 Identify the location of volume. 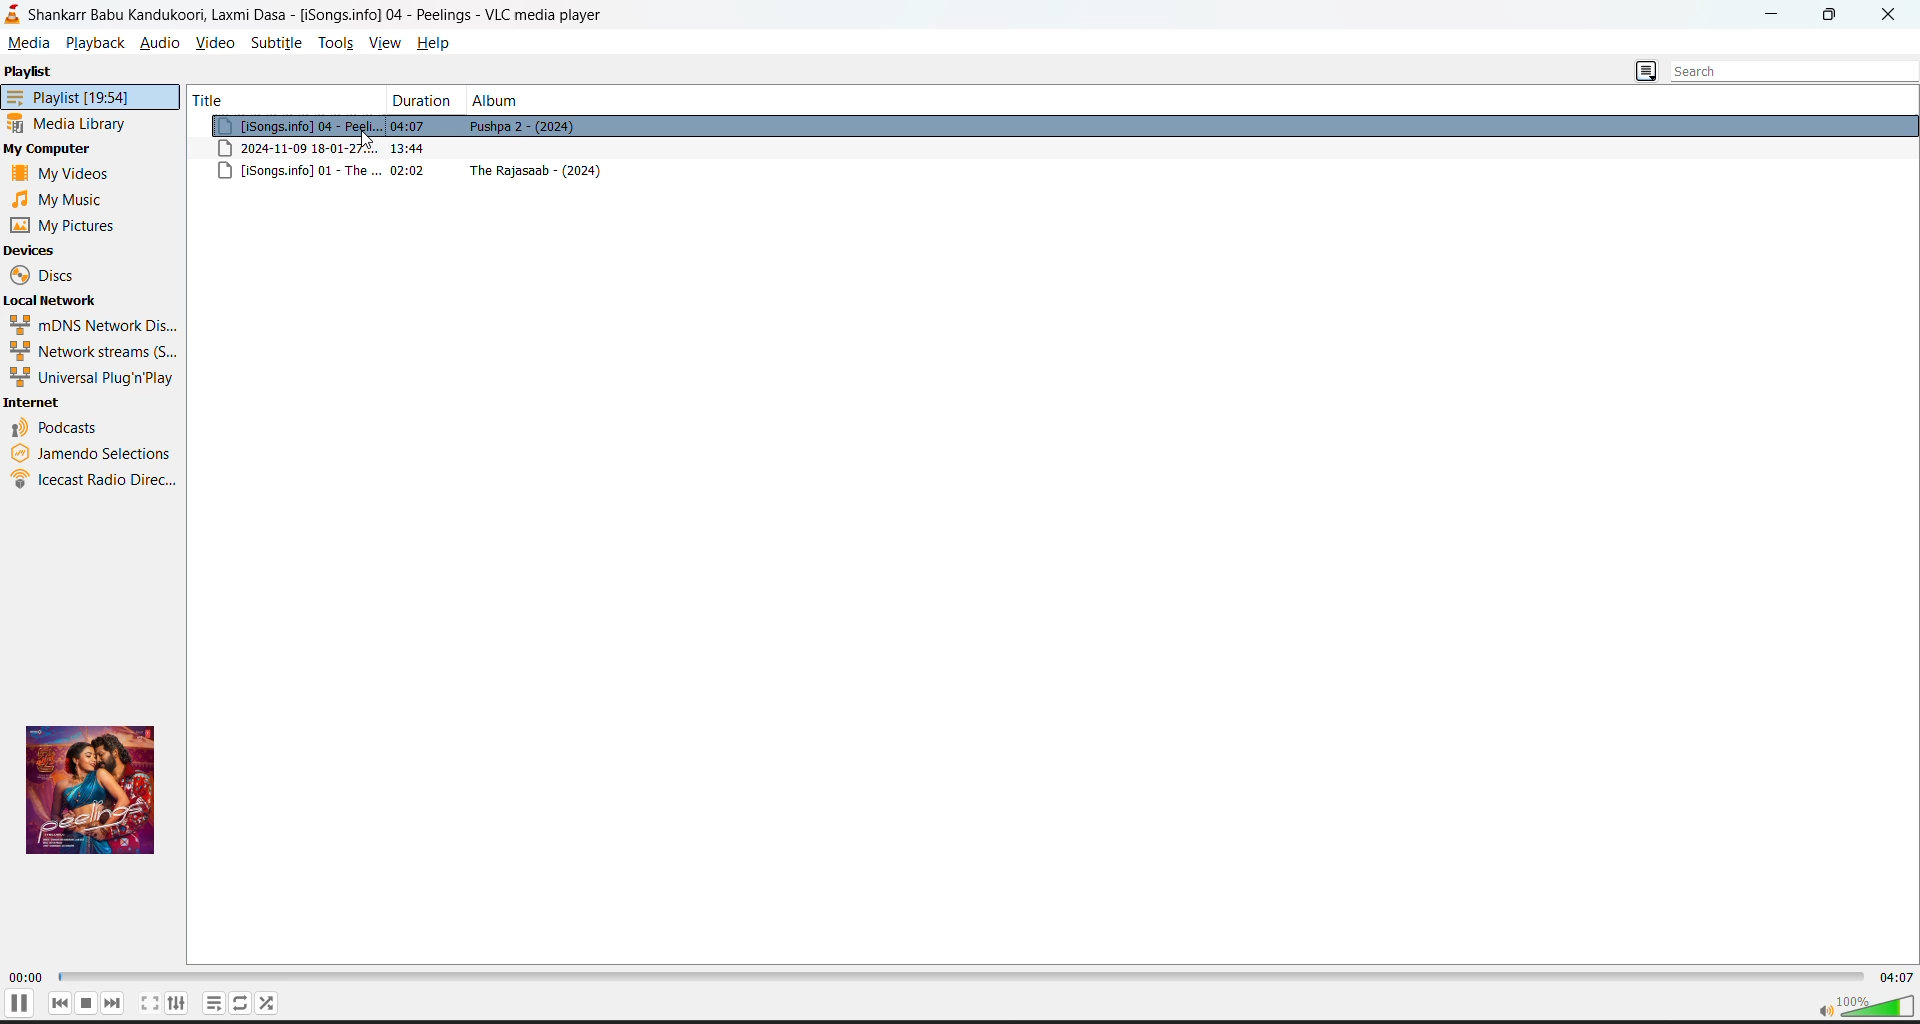
(1865, 1006).